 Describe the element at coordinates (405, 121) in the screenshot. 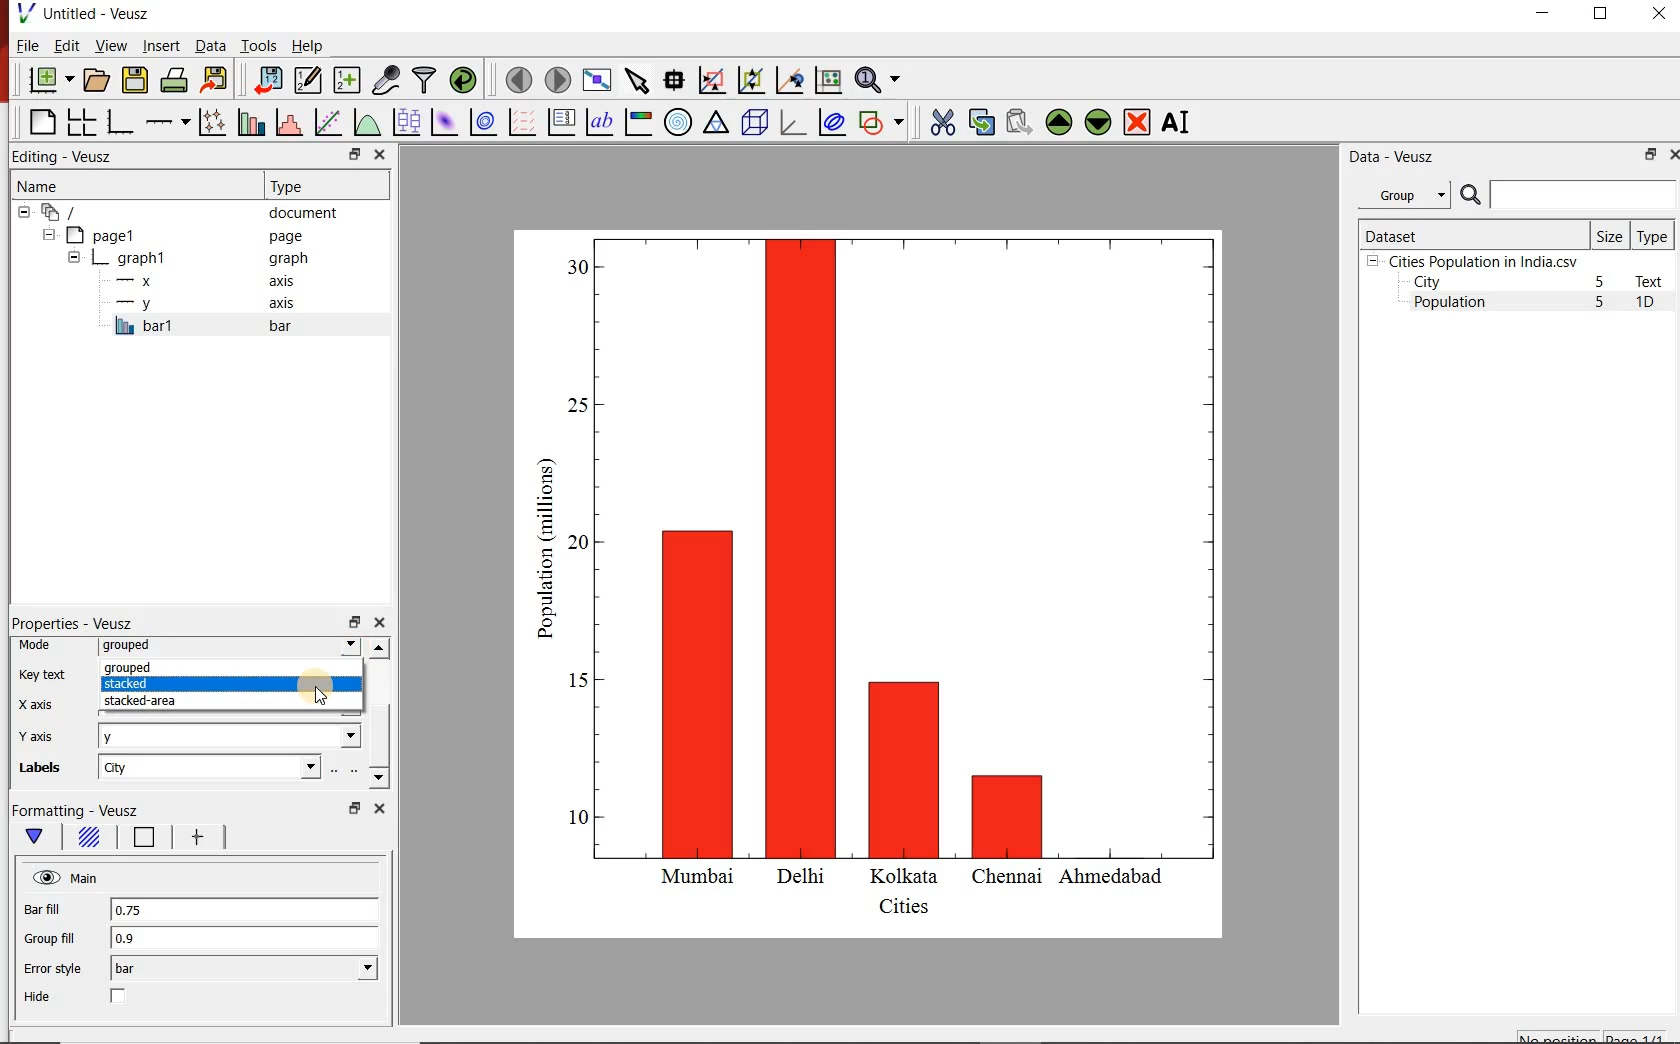

I see `plot box plots` at that location.